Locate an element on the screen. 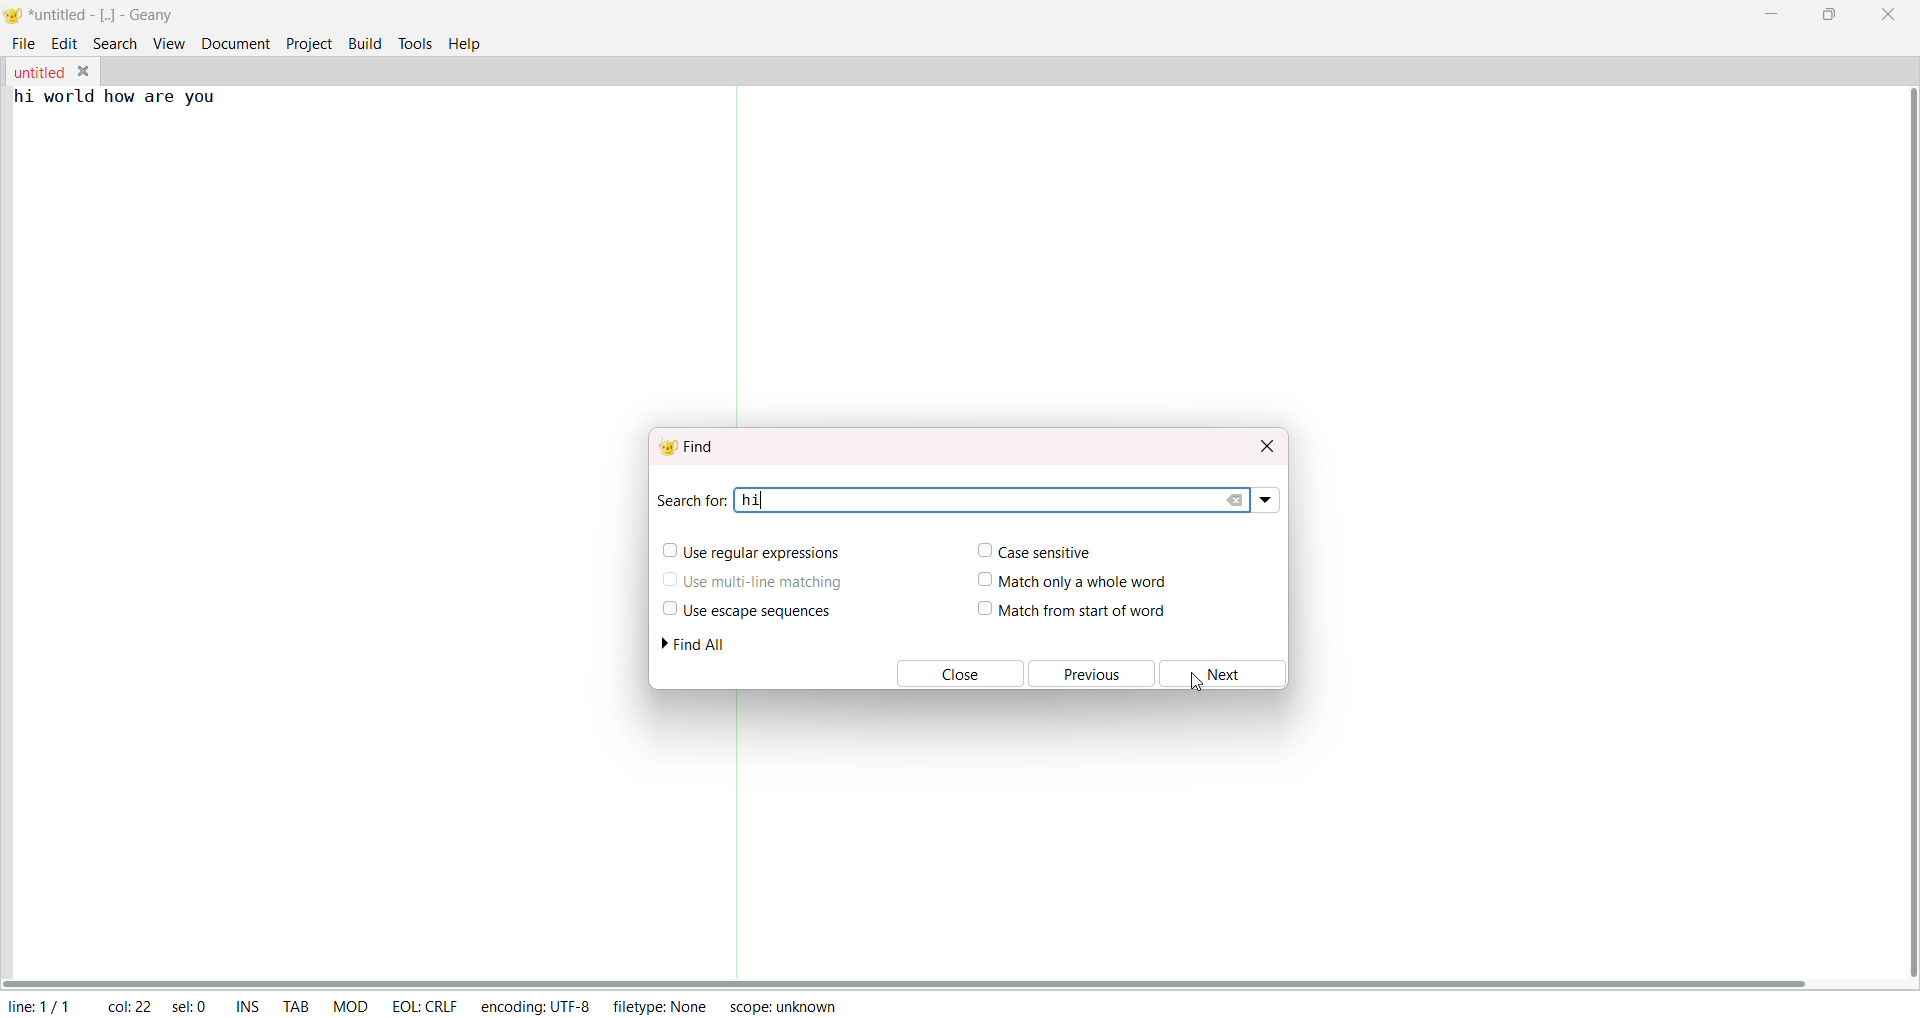 The width and height of the screenshot is (1920, 1018). *untitled - [..] - geany is located at coordinates (104, 13).